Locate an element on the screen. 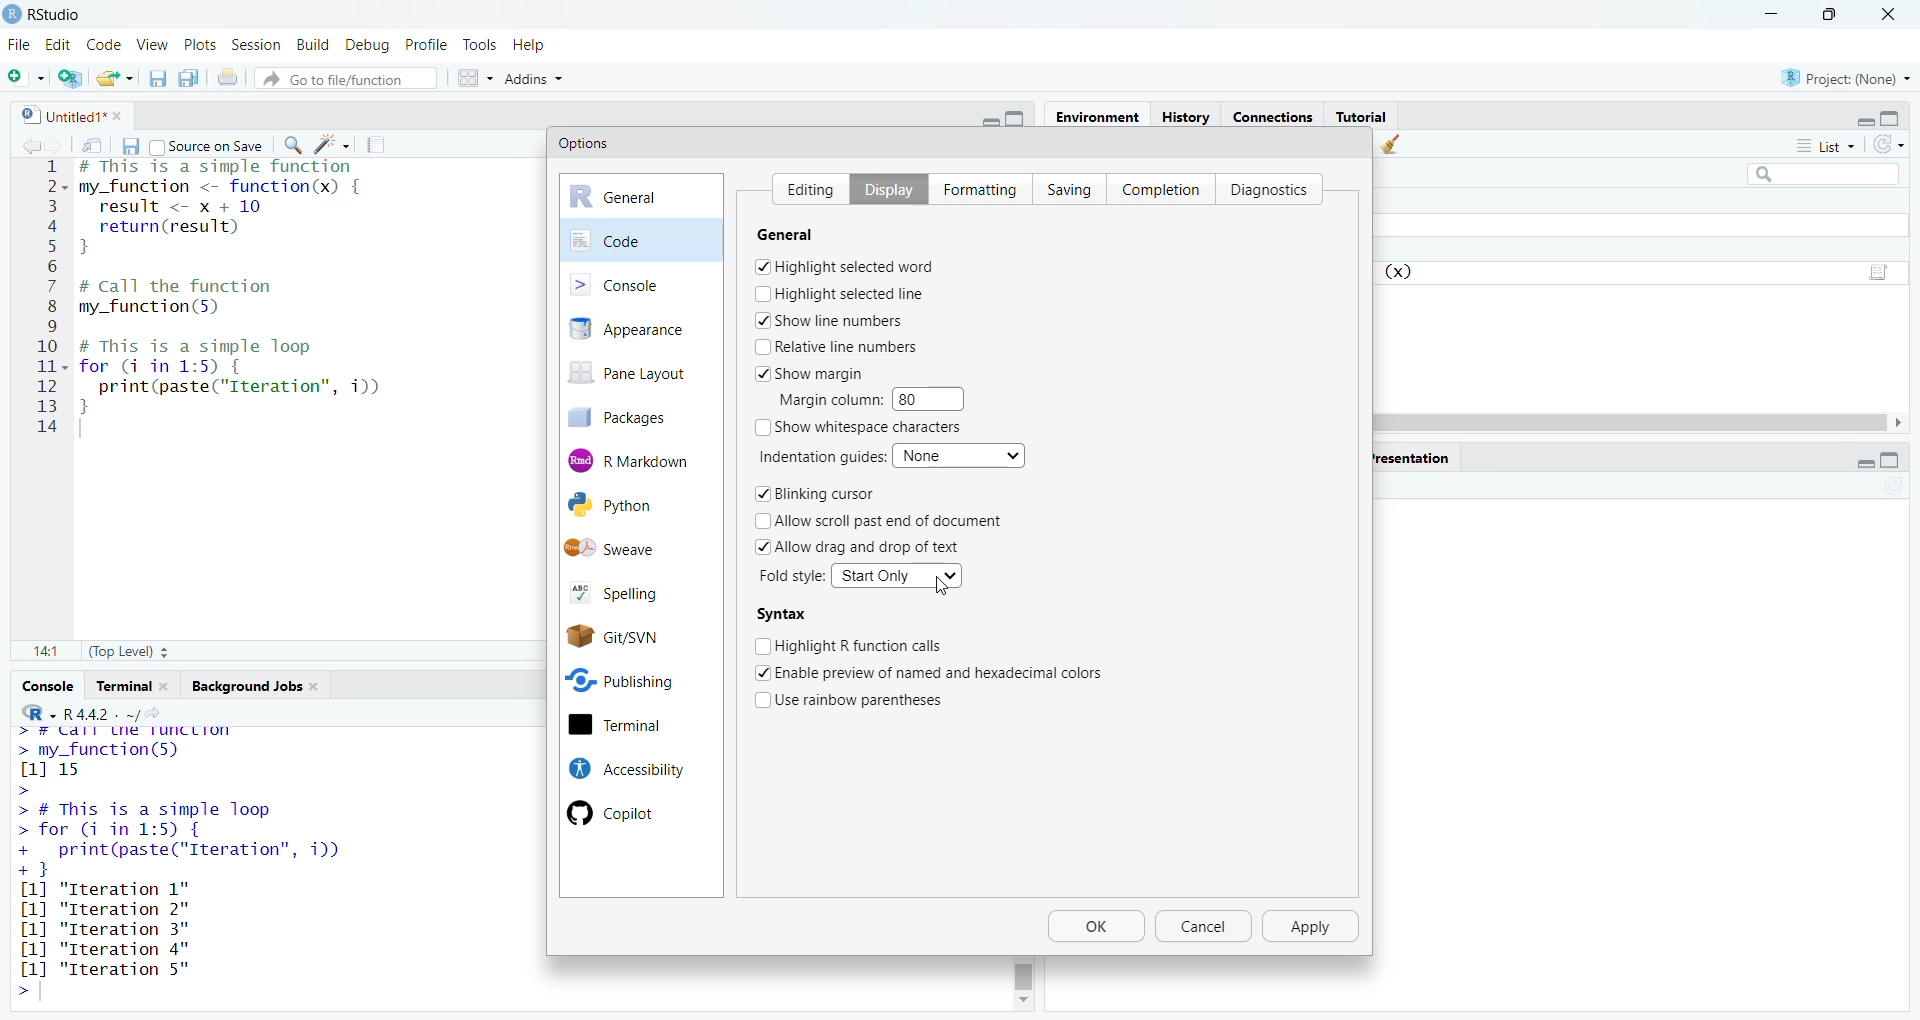 The image size is (1920, 1020). [1] "Iteration 5" is located at coordinates (101, 969).